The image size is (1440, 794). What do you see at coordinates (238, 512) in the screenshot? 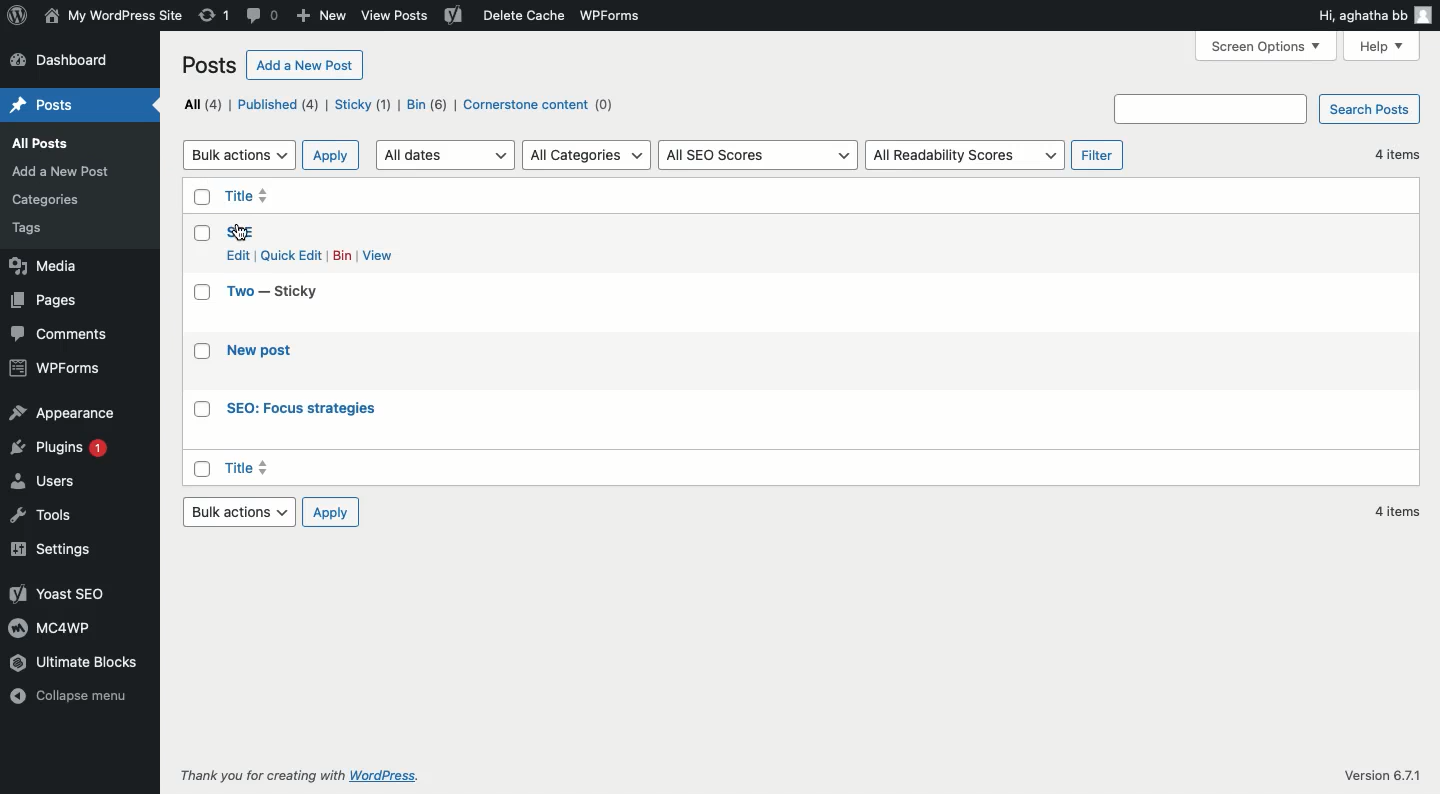
I see `Bulk actions` at bounding box center [238, 512].